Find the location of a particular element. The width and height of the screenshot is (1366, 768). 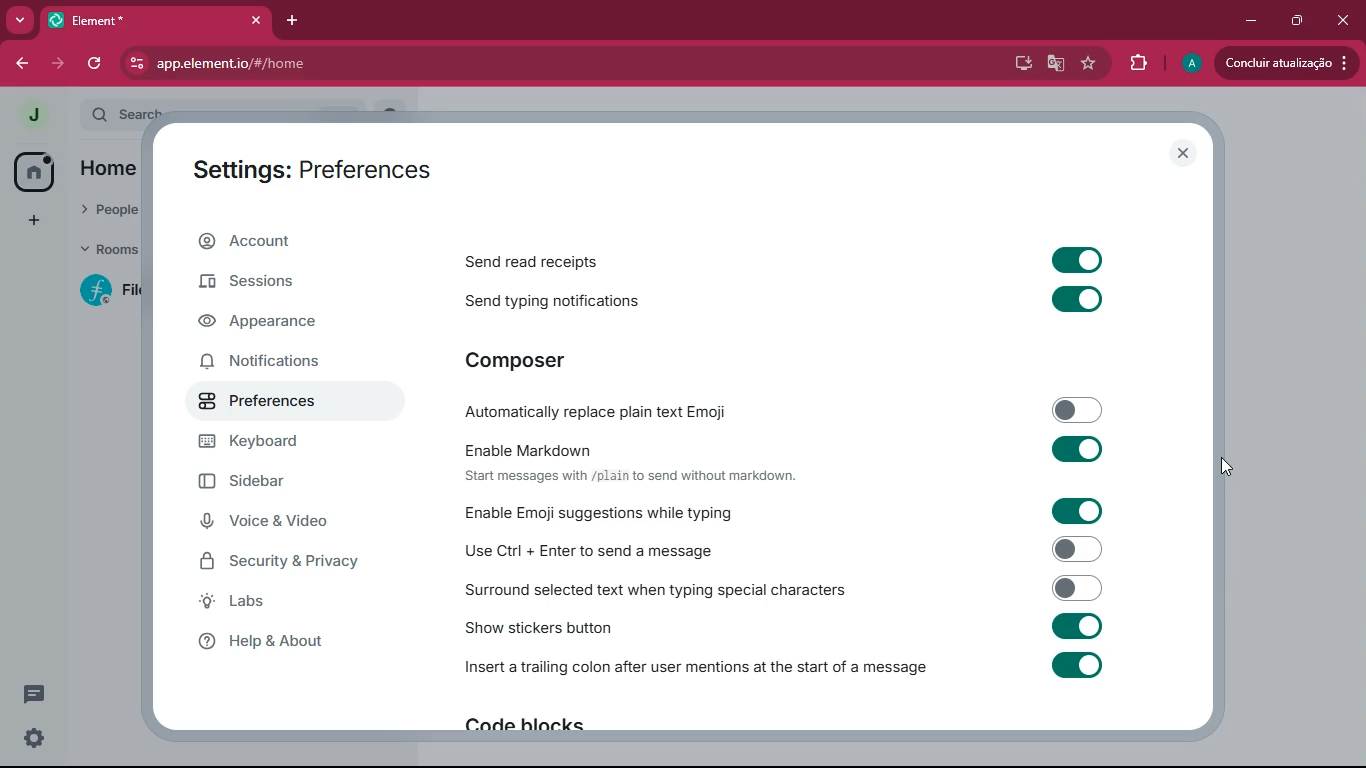

voice & video is located at coordinates (280, 523).